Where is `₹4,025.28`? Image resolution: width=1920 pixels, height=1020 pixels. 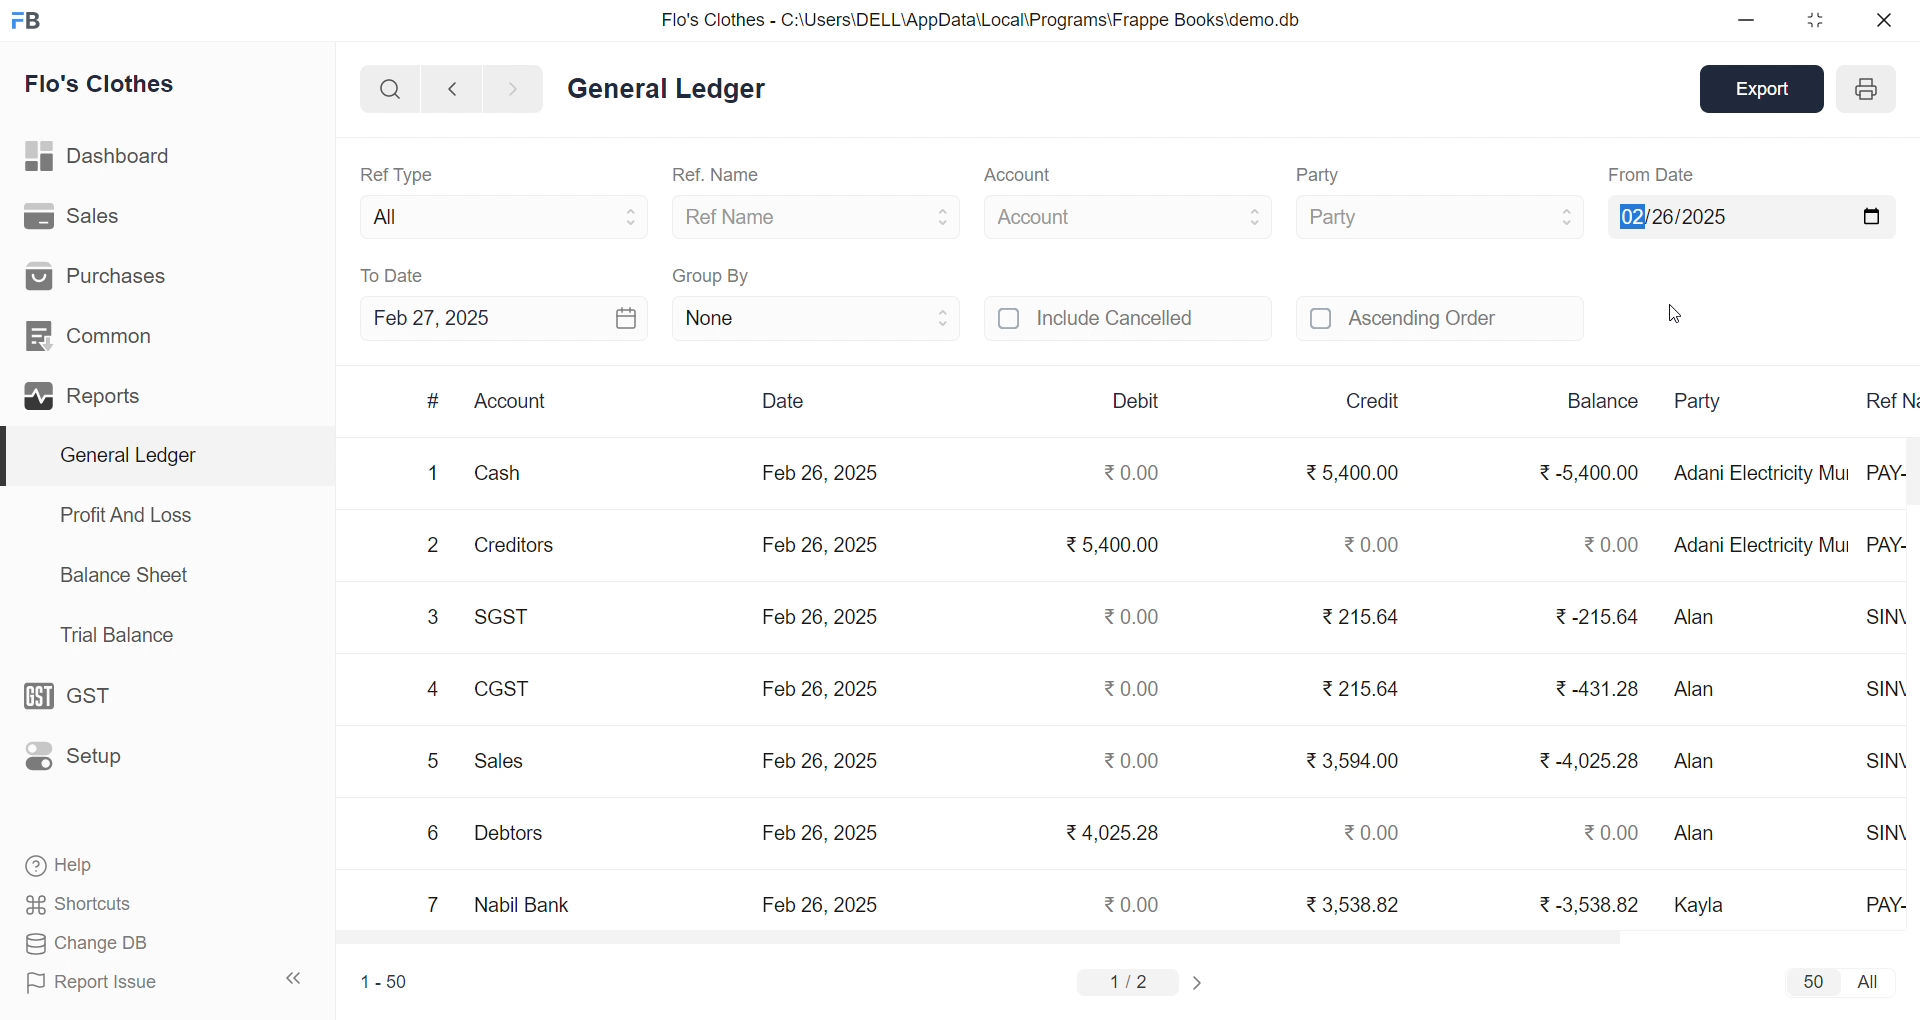
₹4,025.28 is located at coordinates (1111, 832).